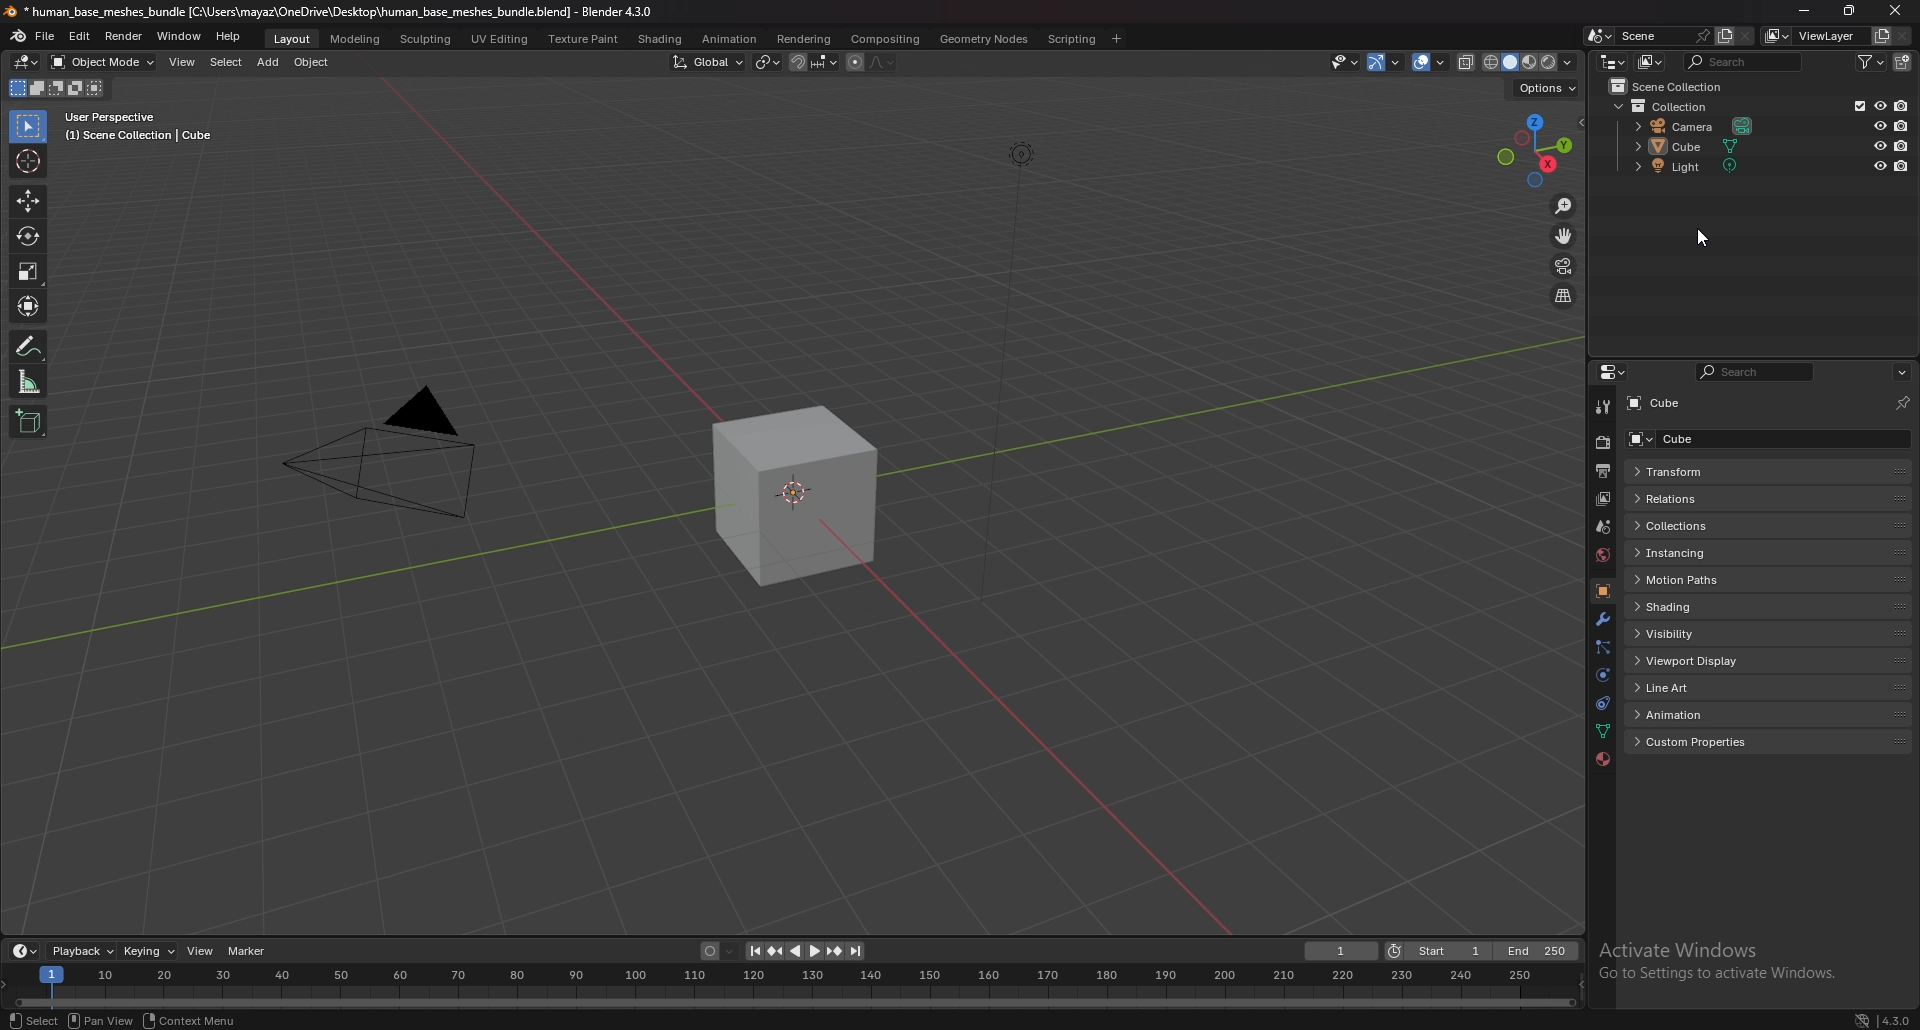 Image resolution: width=1920 pixels, height=1030 pixels. What do you see at coordinates (1880, 125) in the screenshot?
I see `hide in viewport` at bounding box center [1880, 125].